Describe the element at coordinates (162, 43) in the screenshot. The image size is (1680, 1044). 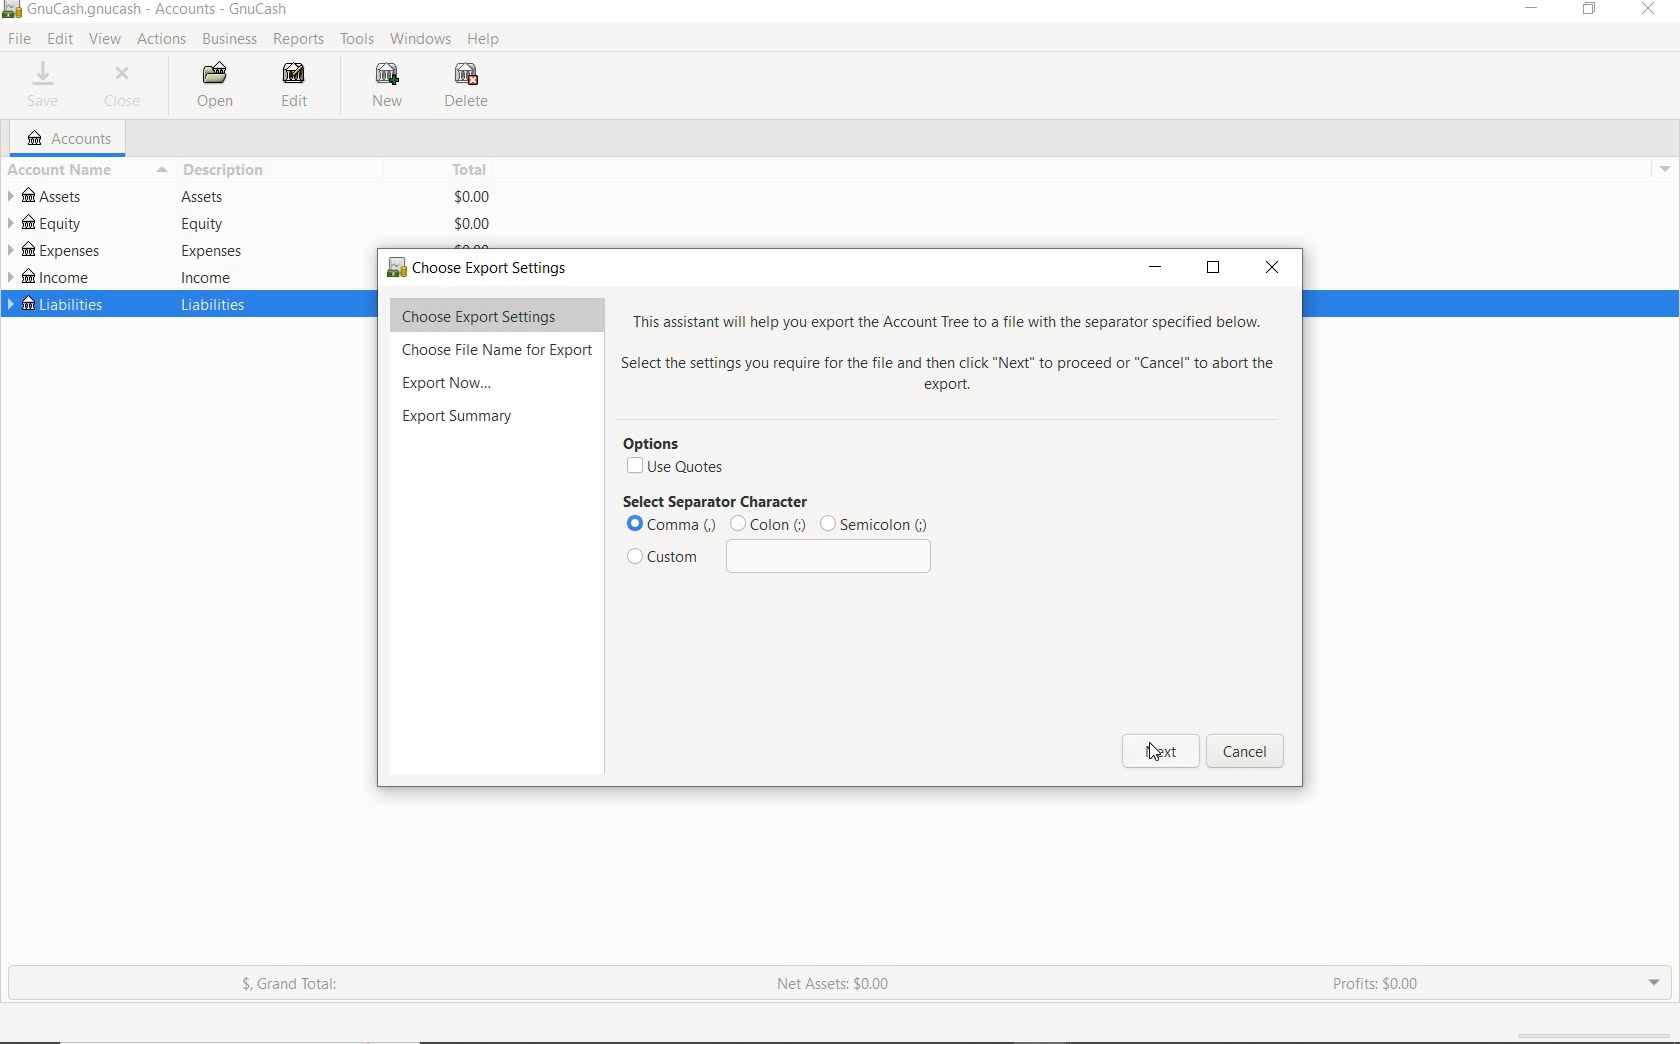
I see `ACTIONS` at that location.